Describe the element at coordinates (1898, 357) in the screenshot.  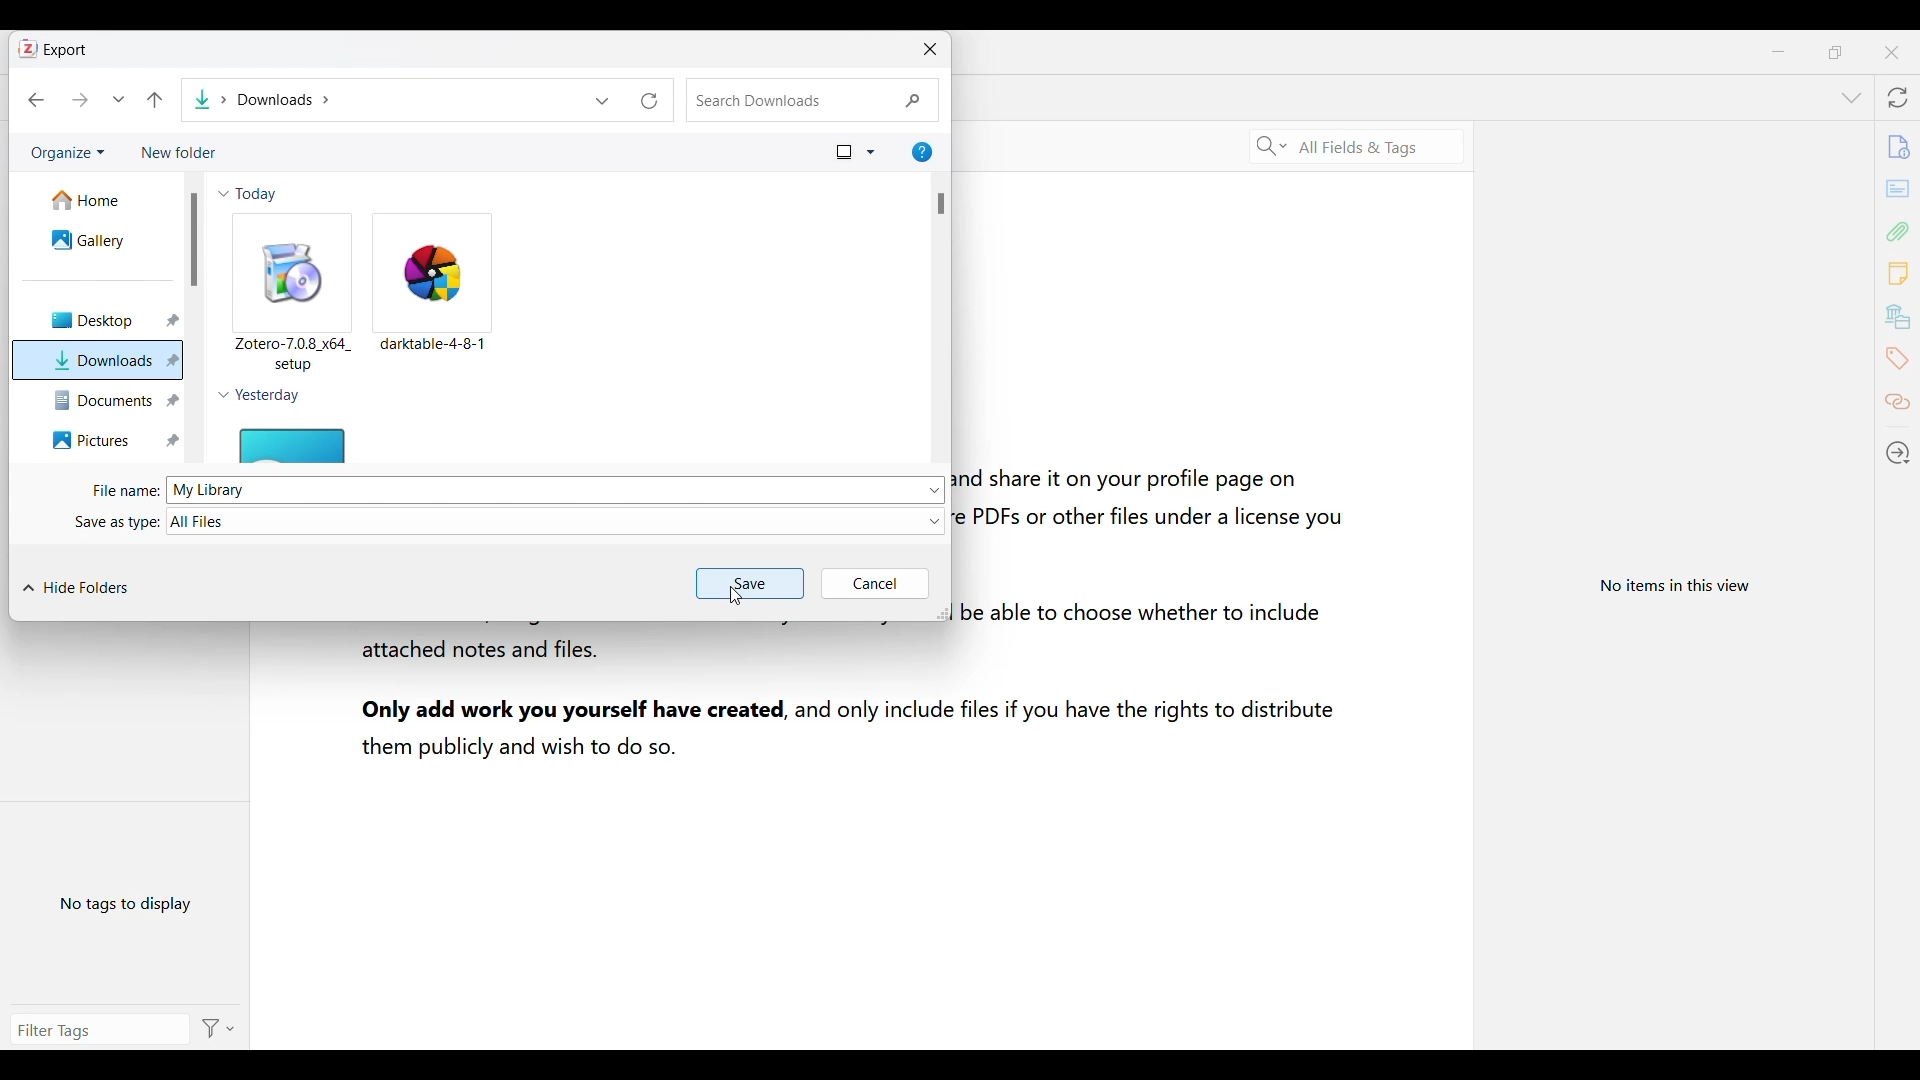
I see `Tags` at that location.